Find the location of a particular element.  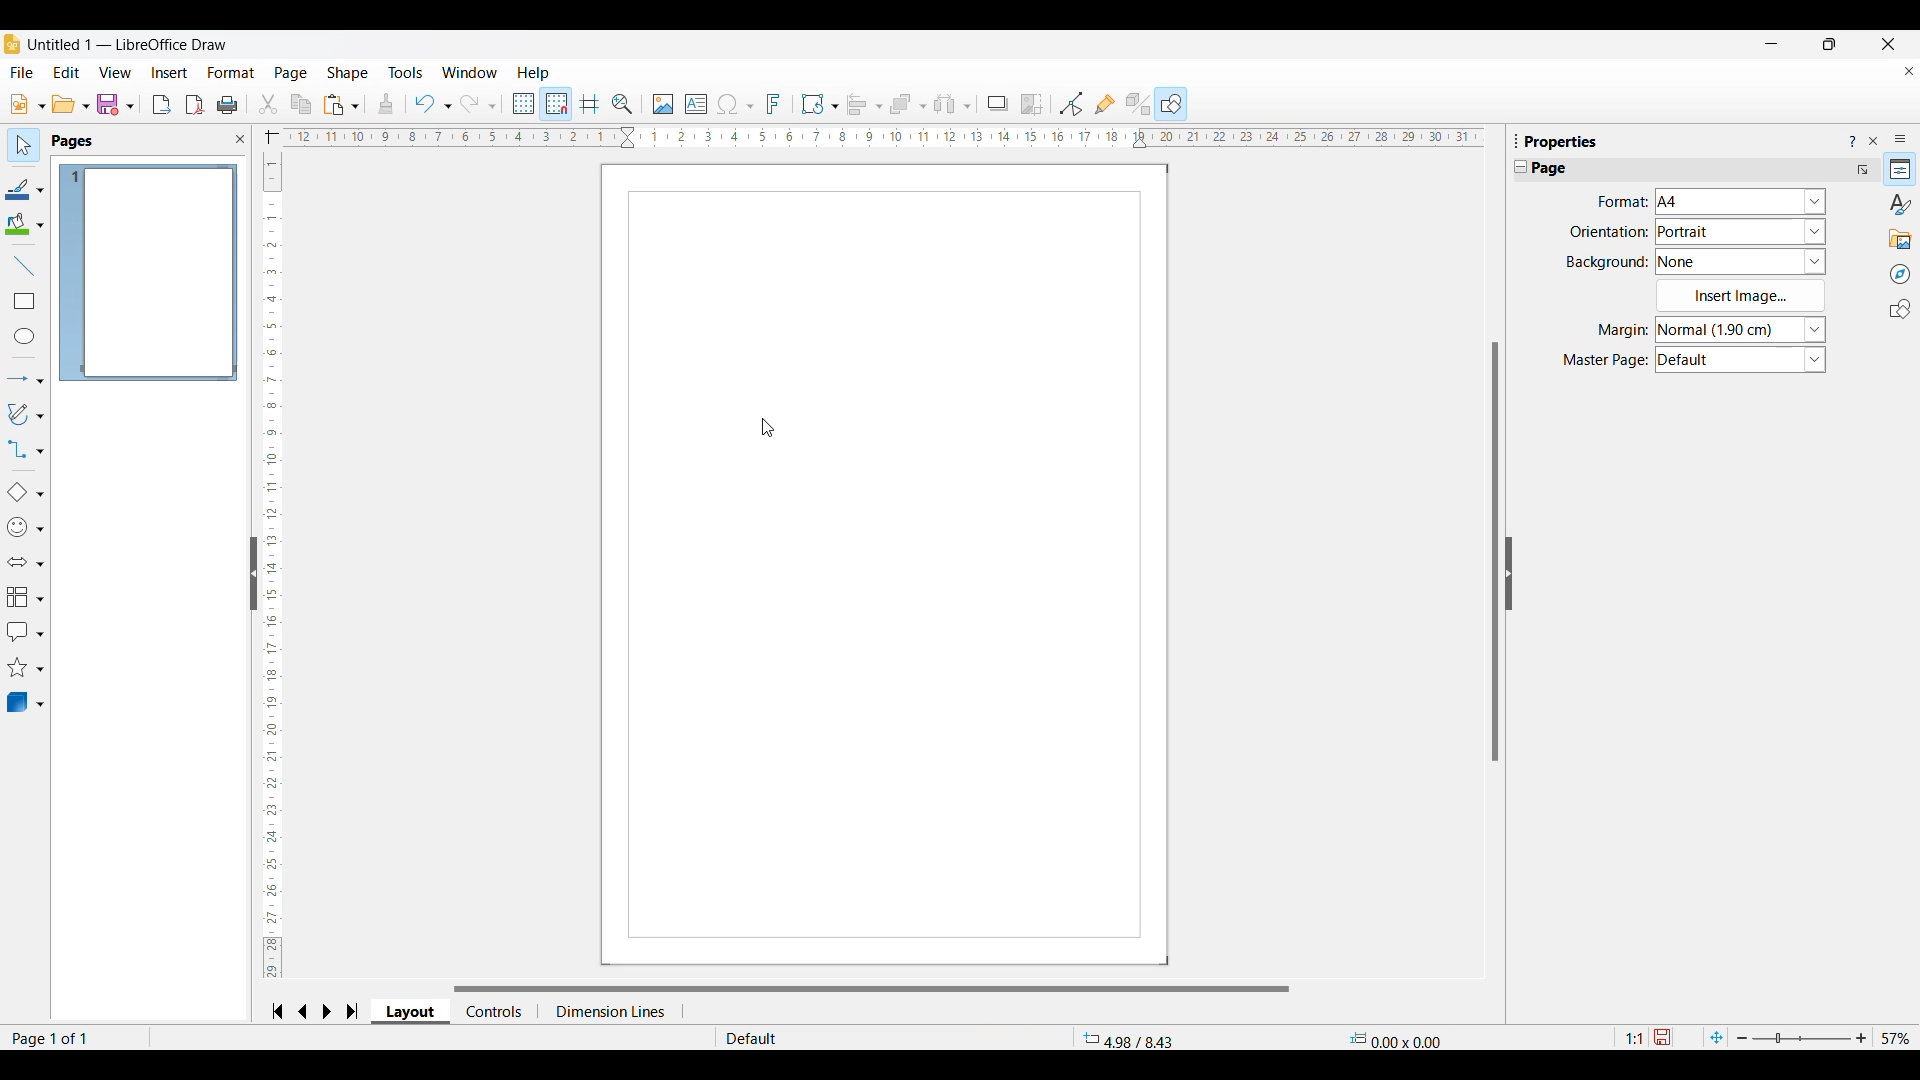

Fit page to current window is located at coordinates (1717, 1035).